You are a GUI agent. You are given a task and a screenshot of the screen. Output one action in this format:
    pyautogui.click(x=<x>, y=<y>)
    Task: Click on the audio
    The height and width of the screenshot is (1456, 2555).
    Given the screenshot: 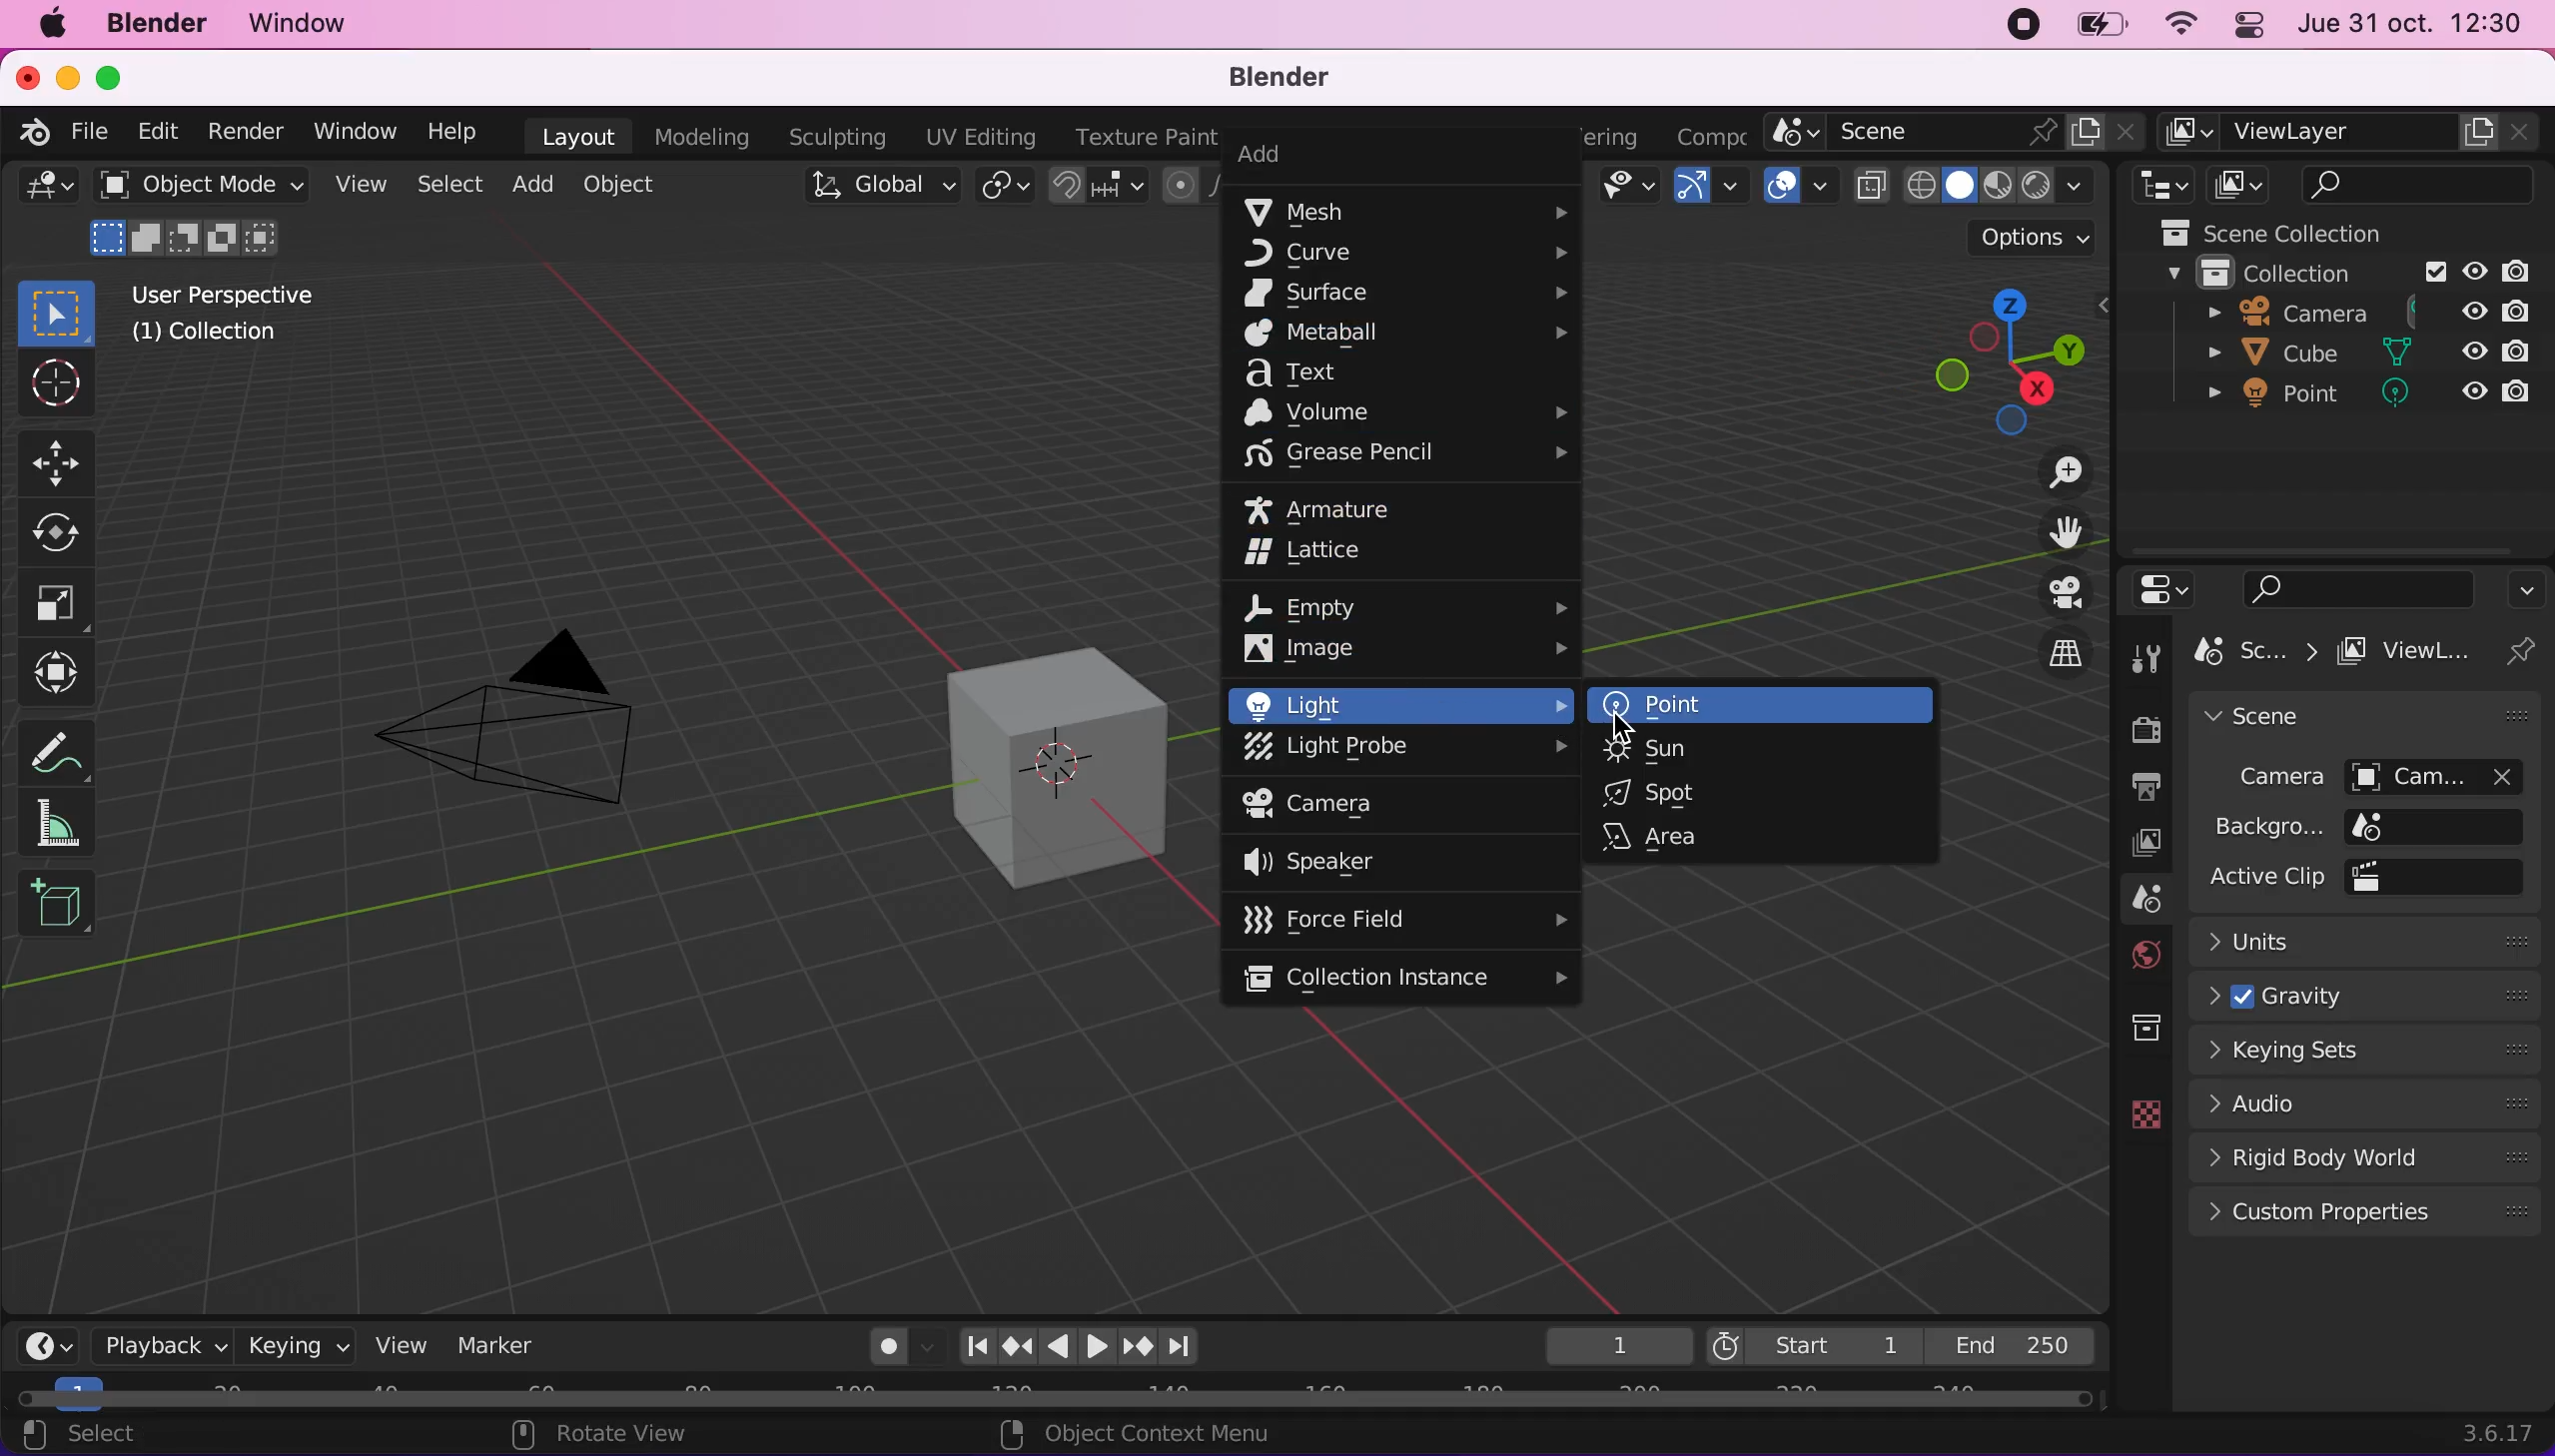 What is the action you would take?
    pyautogui.click(x=2359, y=1109)
    